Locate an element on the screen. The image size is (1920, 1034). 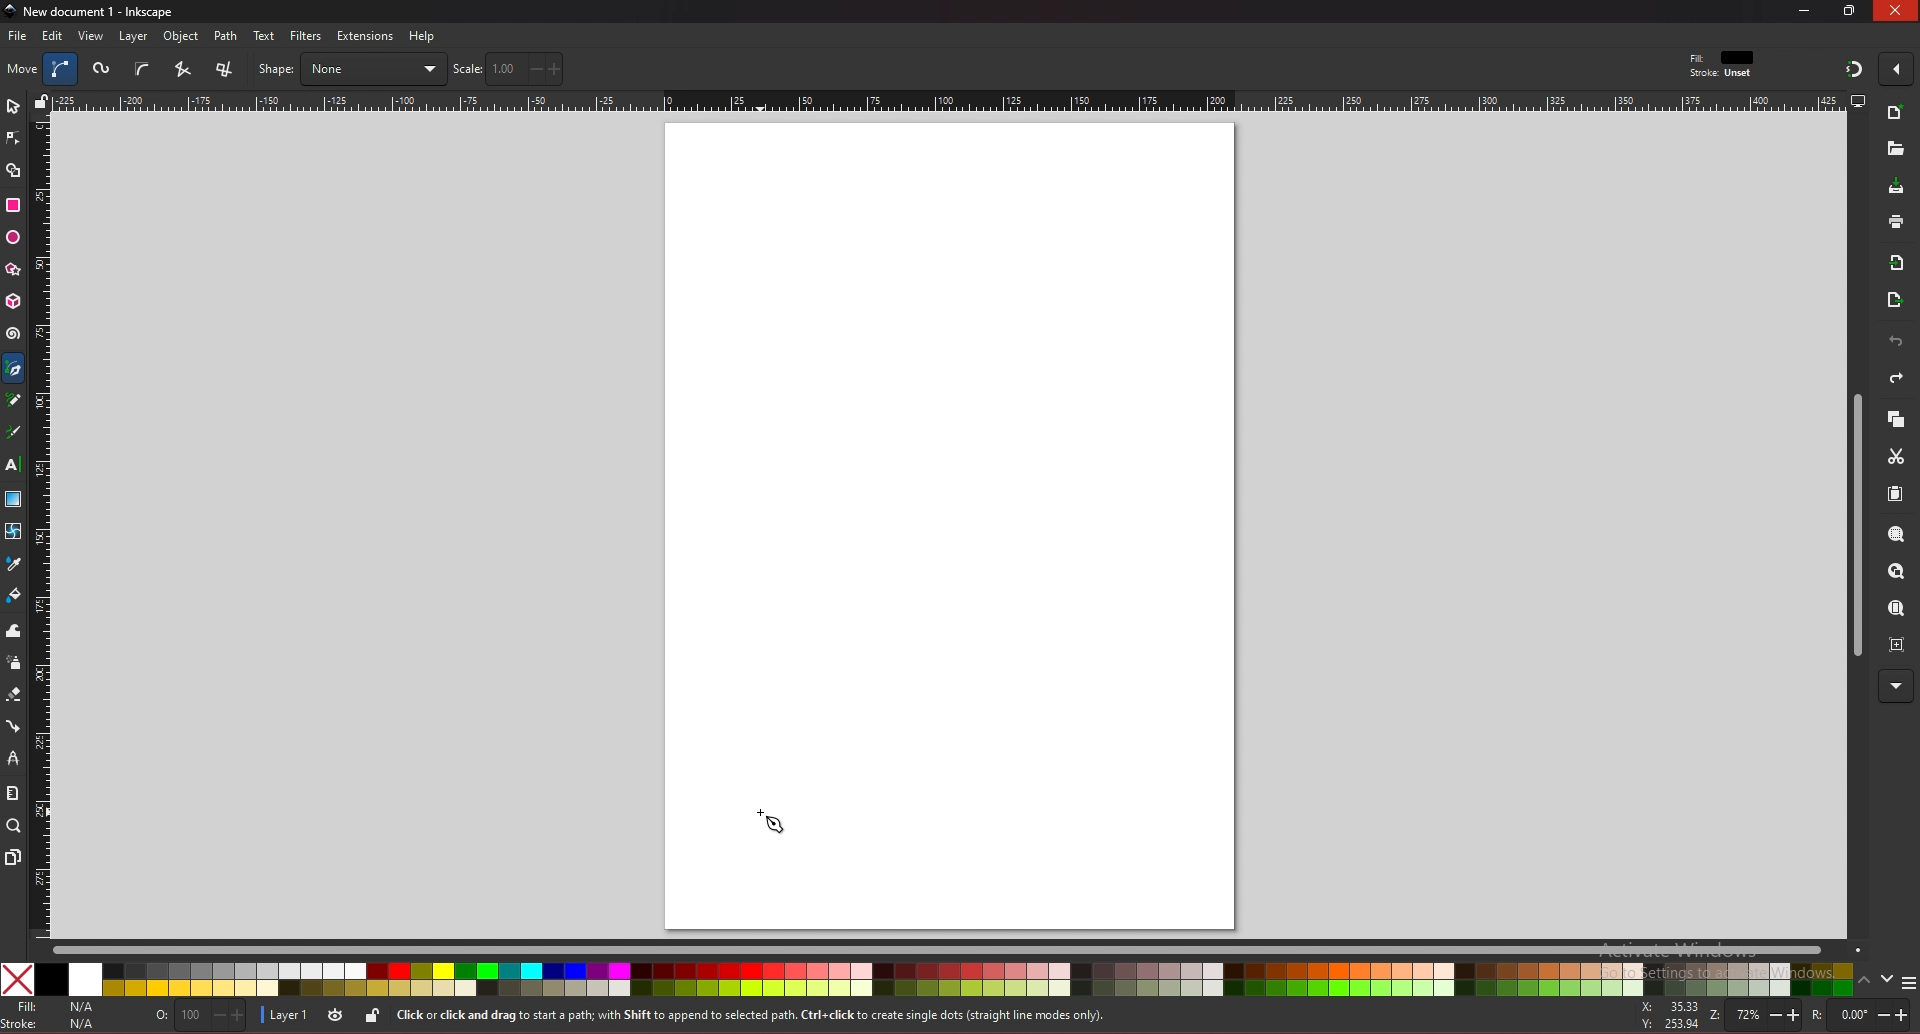
measure is located at coordinates (12, 793).